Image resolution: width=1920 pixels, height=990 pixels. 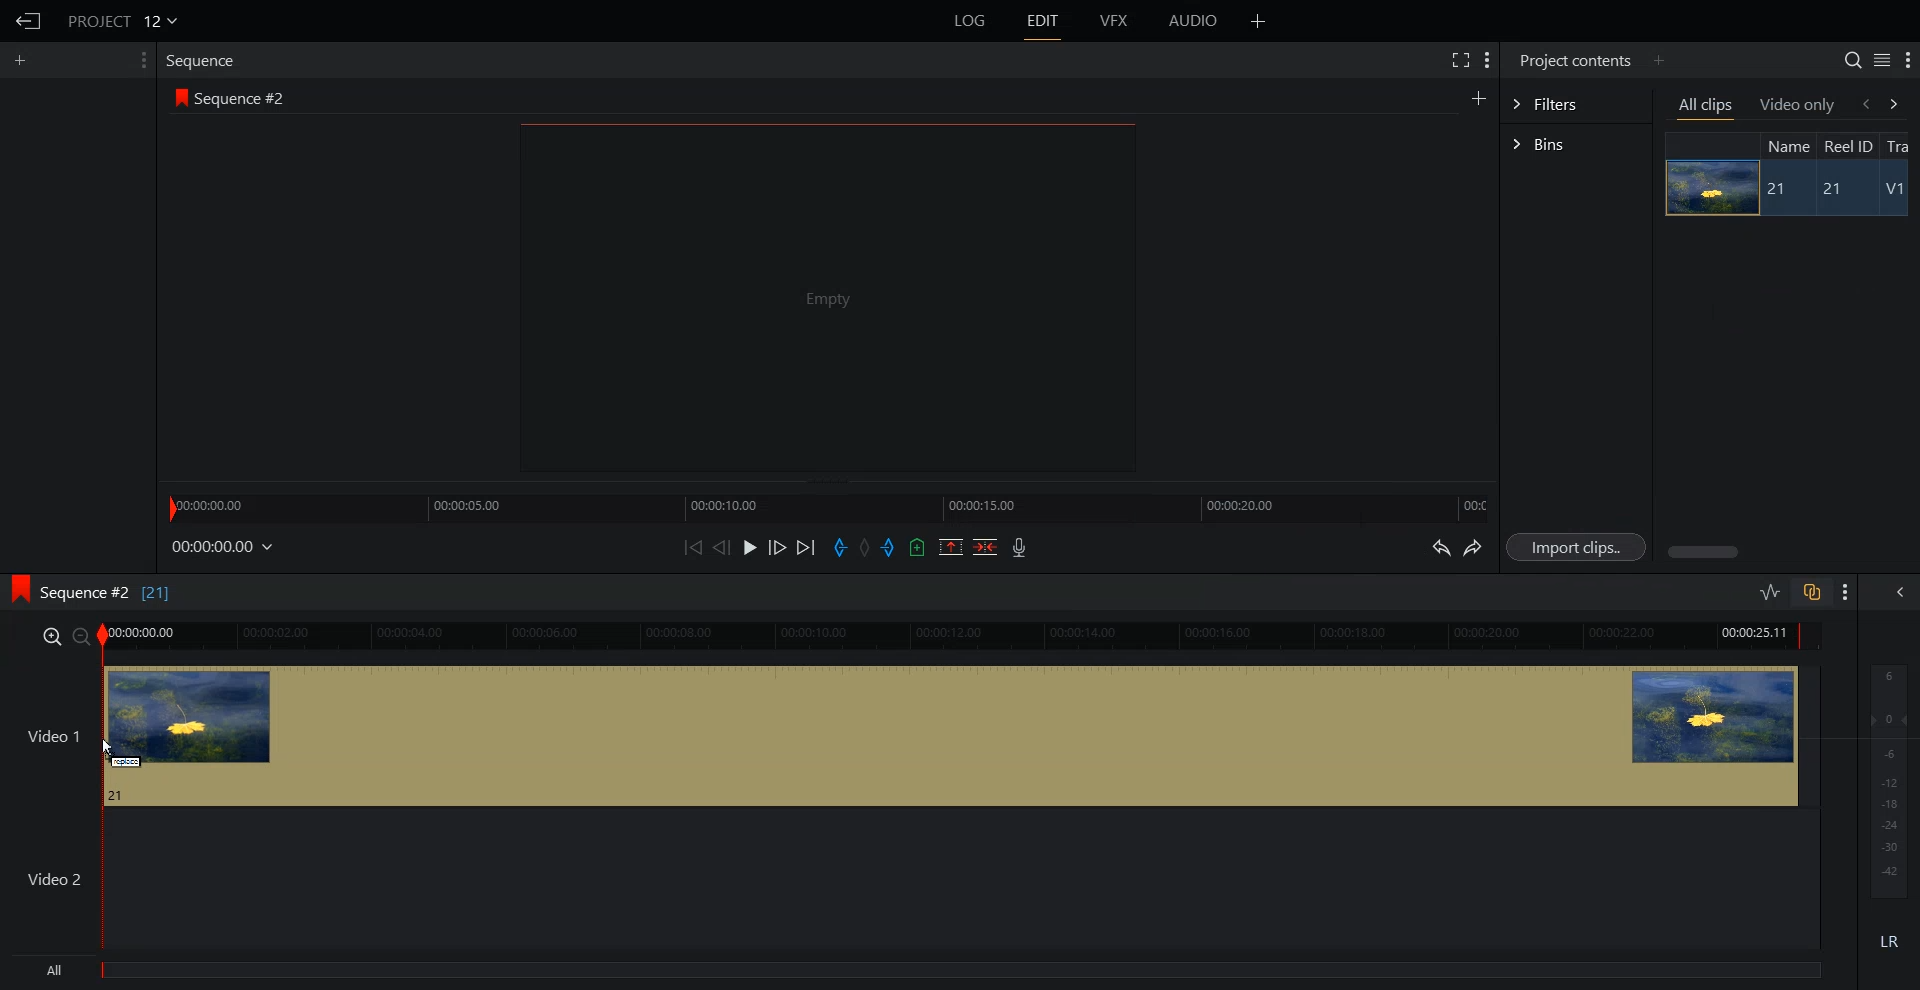 What do you see at coordinates (1192, 21) in the screenshot?
I see `AUDIO` at bounding box center [1192, 21].